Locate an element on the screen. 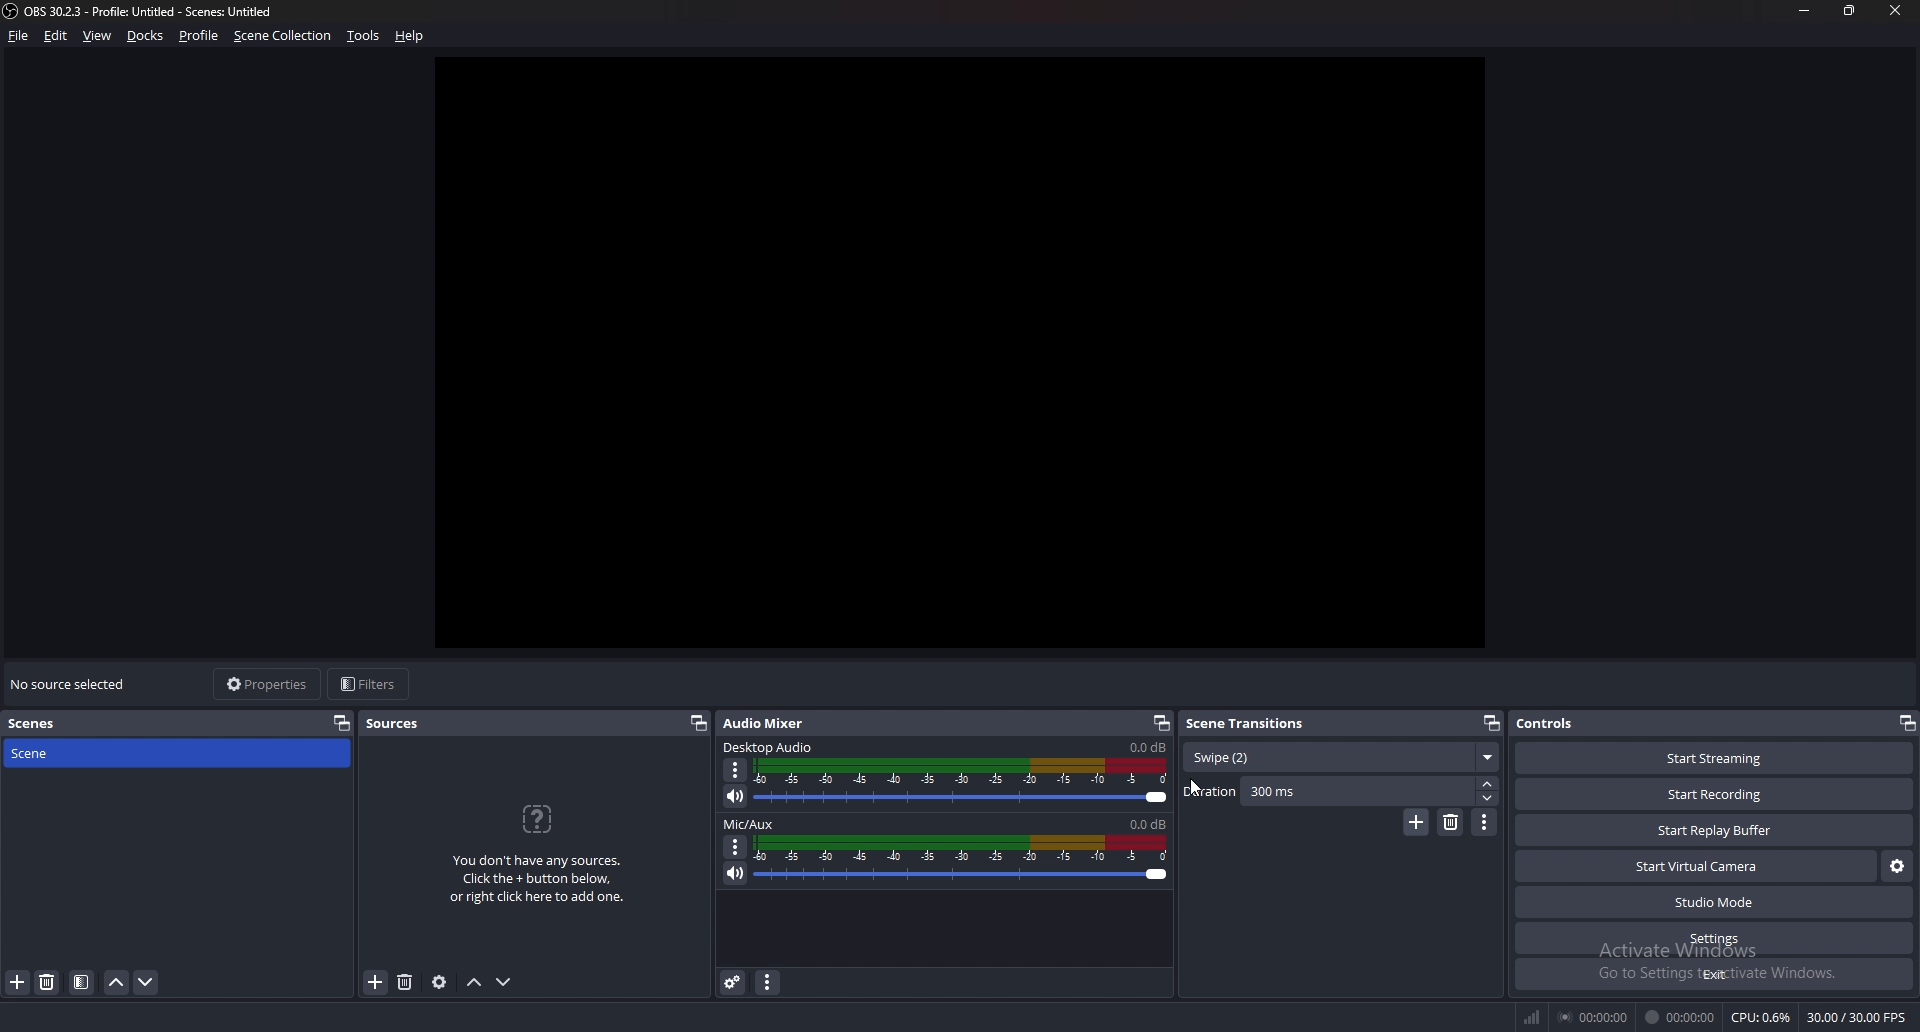 This screenshot has width=1920, height=1032. add scene is located at coordinates (17, 982).